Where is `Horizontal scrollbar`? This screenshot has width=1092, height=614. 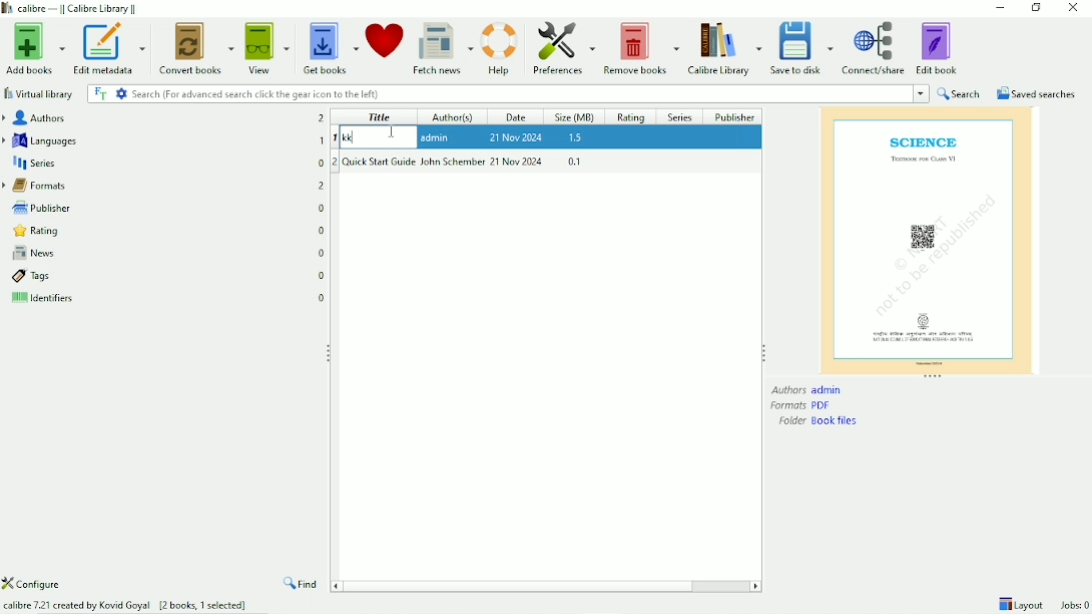 Horizontal scrollbar is located at coordinates (547, 587).